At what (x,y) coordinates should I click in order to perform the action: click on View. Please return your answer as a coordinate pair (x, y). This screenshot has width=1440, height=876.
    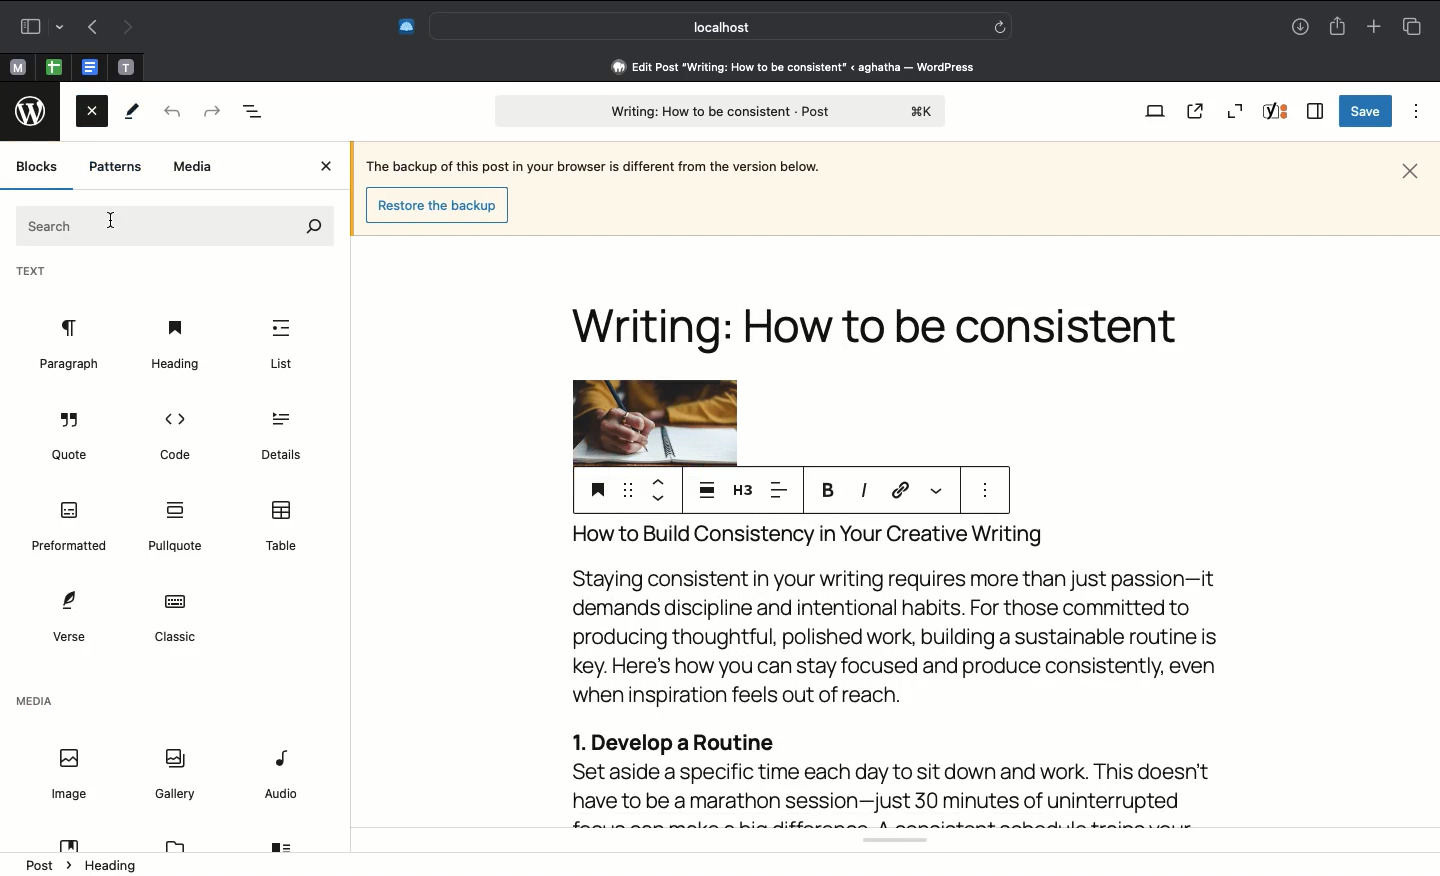
    Looking at the image, I should click on (1151, 113).